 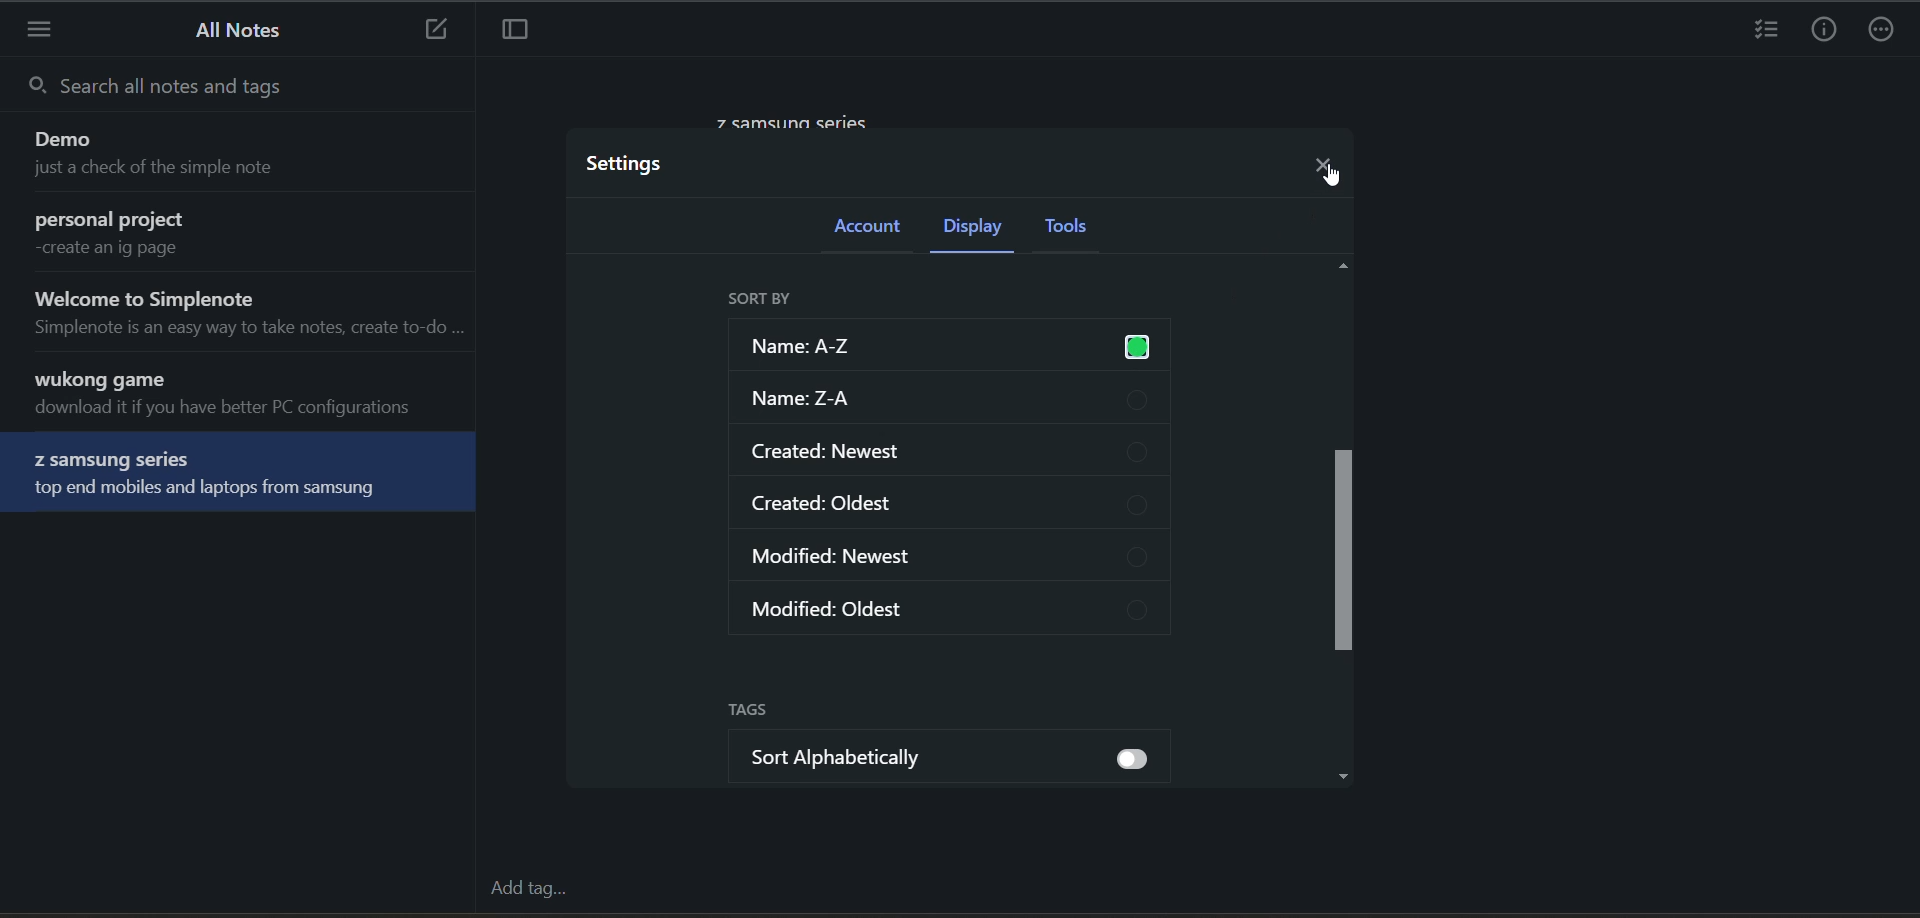 I want to click on sort by, so click(x=763, y=300).